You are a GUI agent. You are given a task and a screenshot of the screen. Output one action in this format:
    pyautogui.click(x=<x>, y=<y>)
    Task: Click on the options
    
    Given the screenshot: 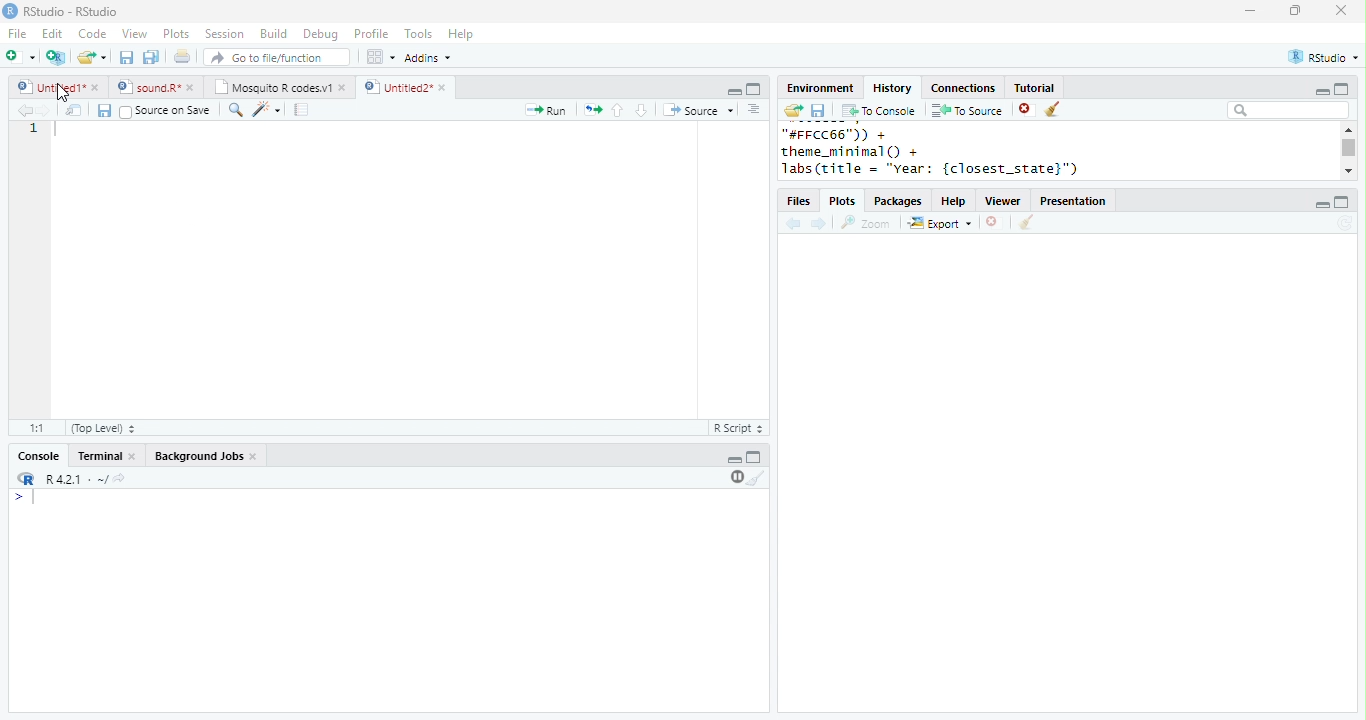 What is the action you would take?
    pyautogui.click(x=379, y=57)
    